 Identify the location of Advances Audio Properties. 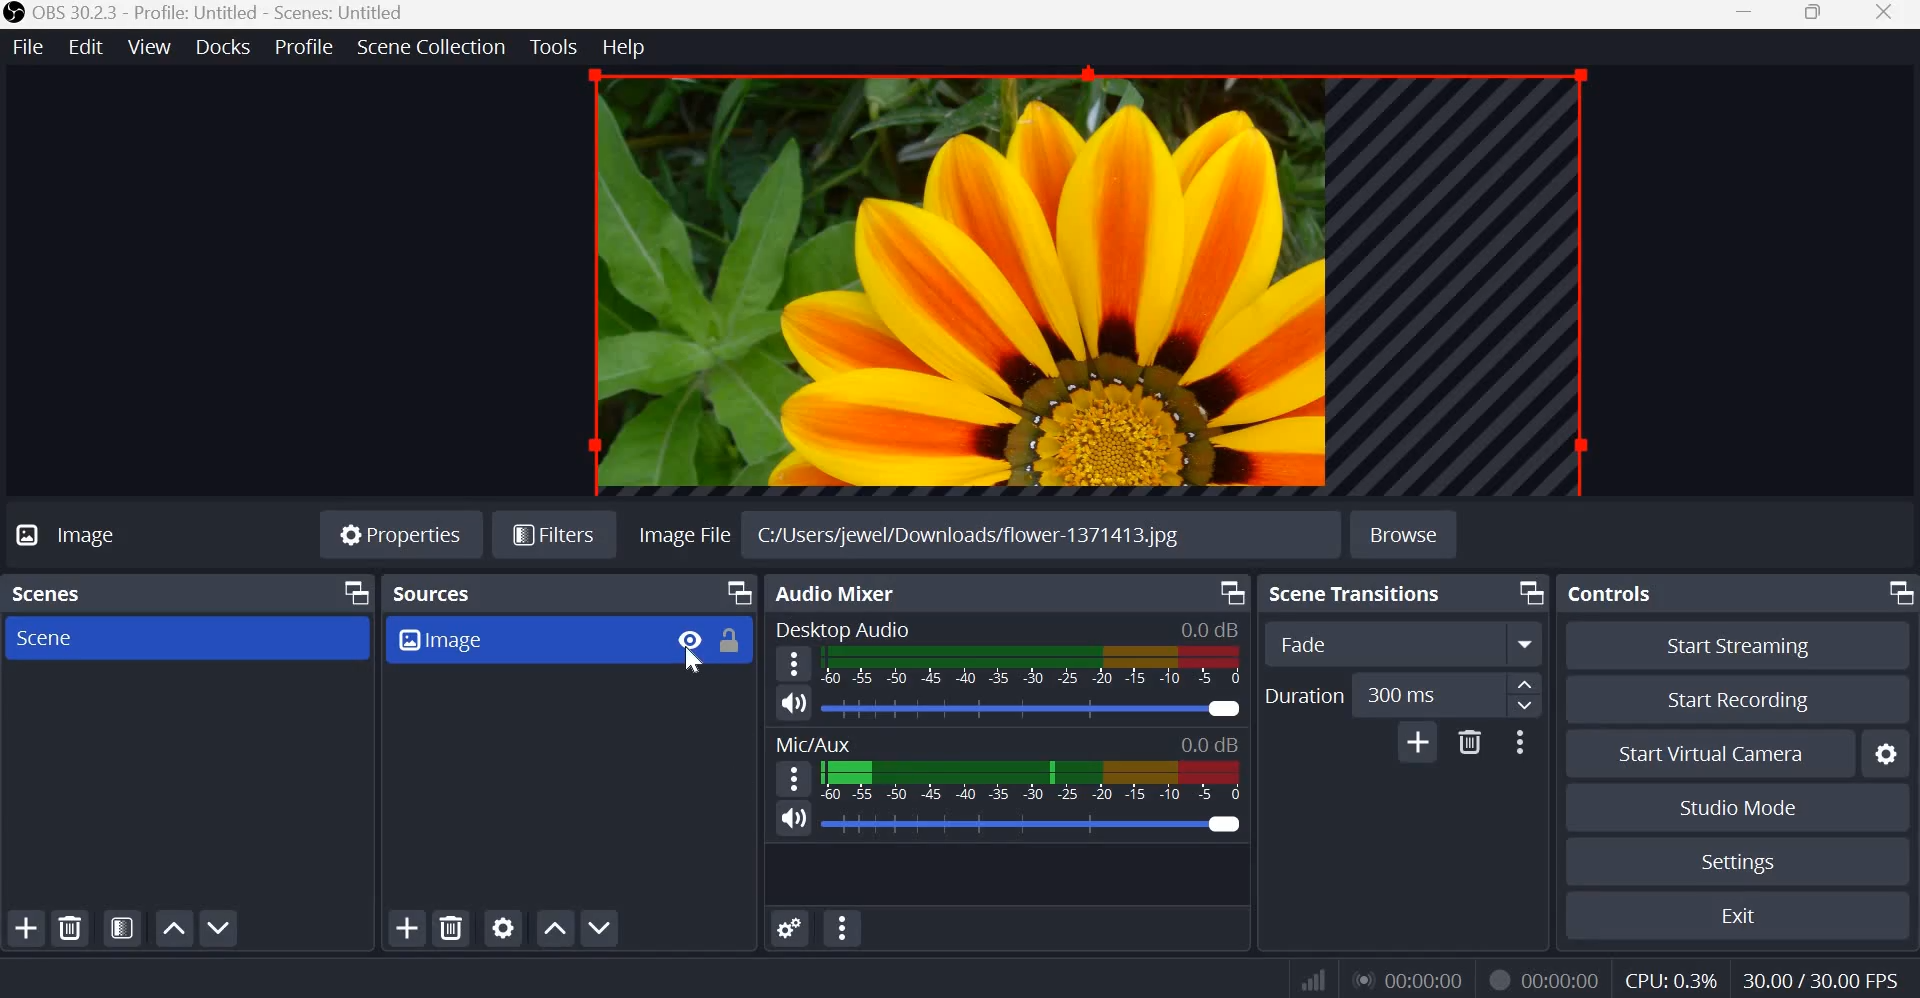
(790, 928).